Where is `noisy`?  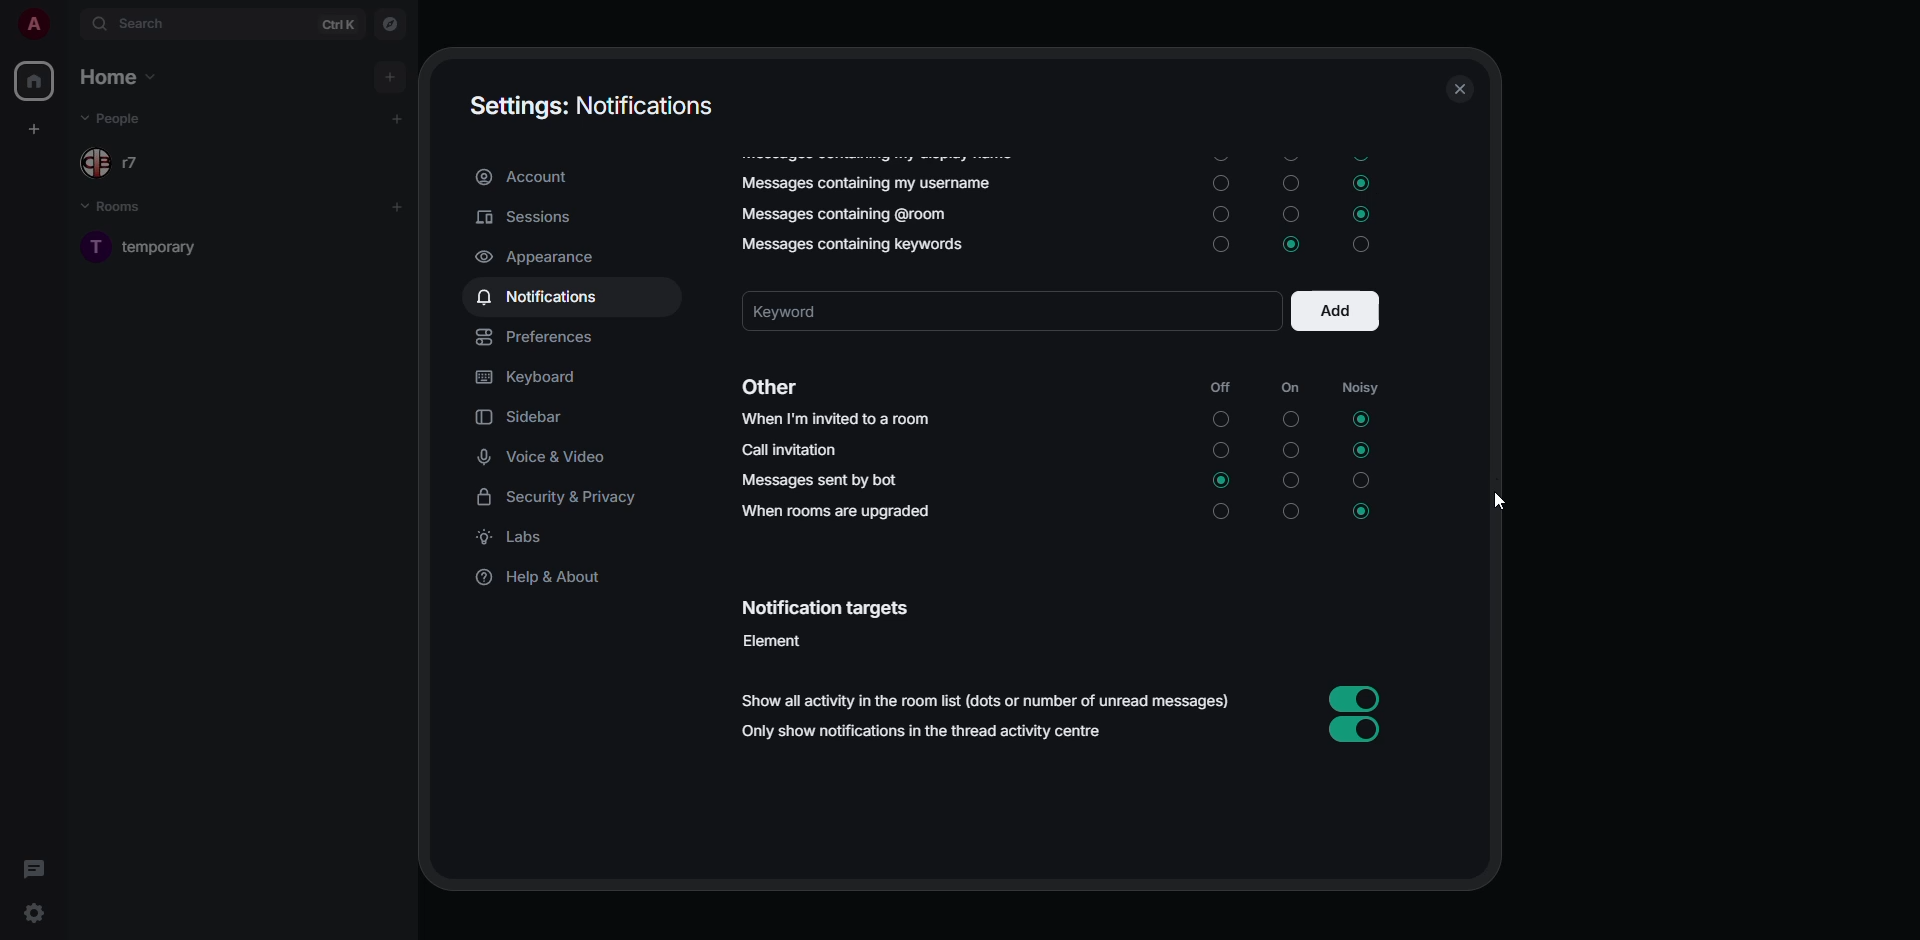 noisy is located at coordinates (1362, 483).